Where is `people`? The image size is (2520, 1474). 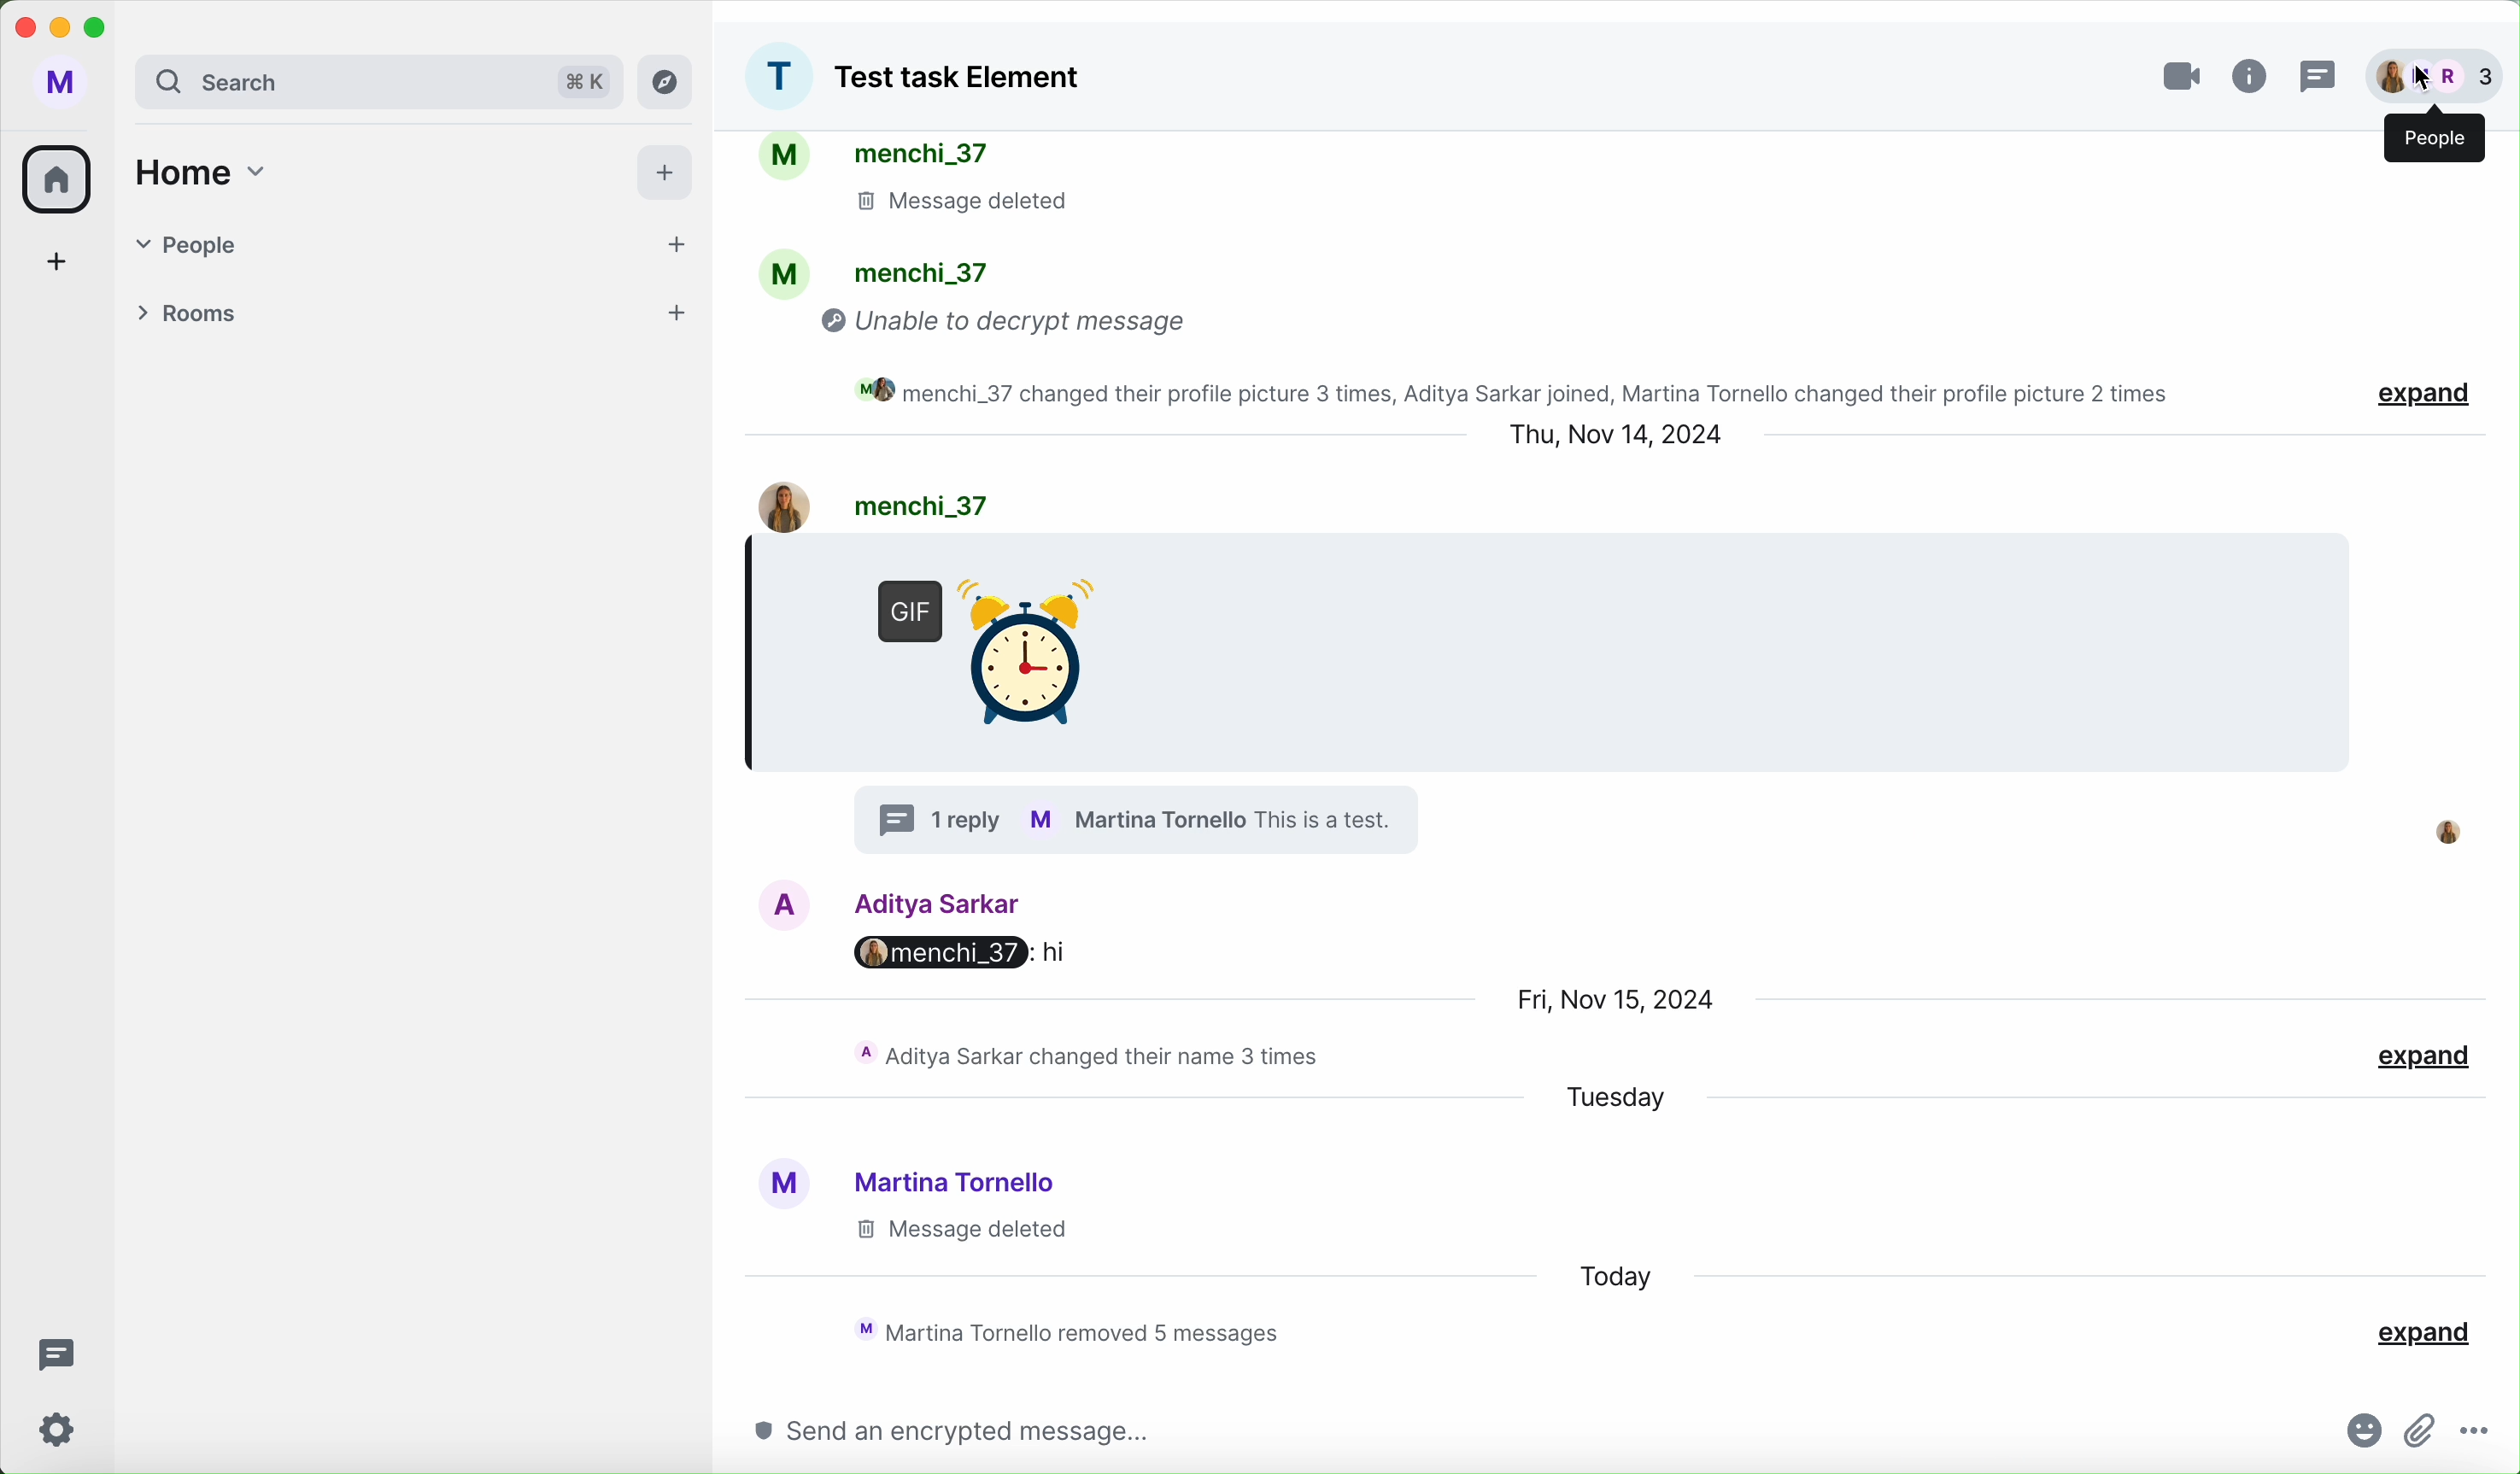
people is located at coordinates (376, 241).